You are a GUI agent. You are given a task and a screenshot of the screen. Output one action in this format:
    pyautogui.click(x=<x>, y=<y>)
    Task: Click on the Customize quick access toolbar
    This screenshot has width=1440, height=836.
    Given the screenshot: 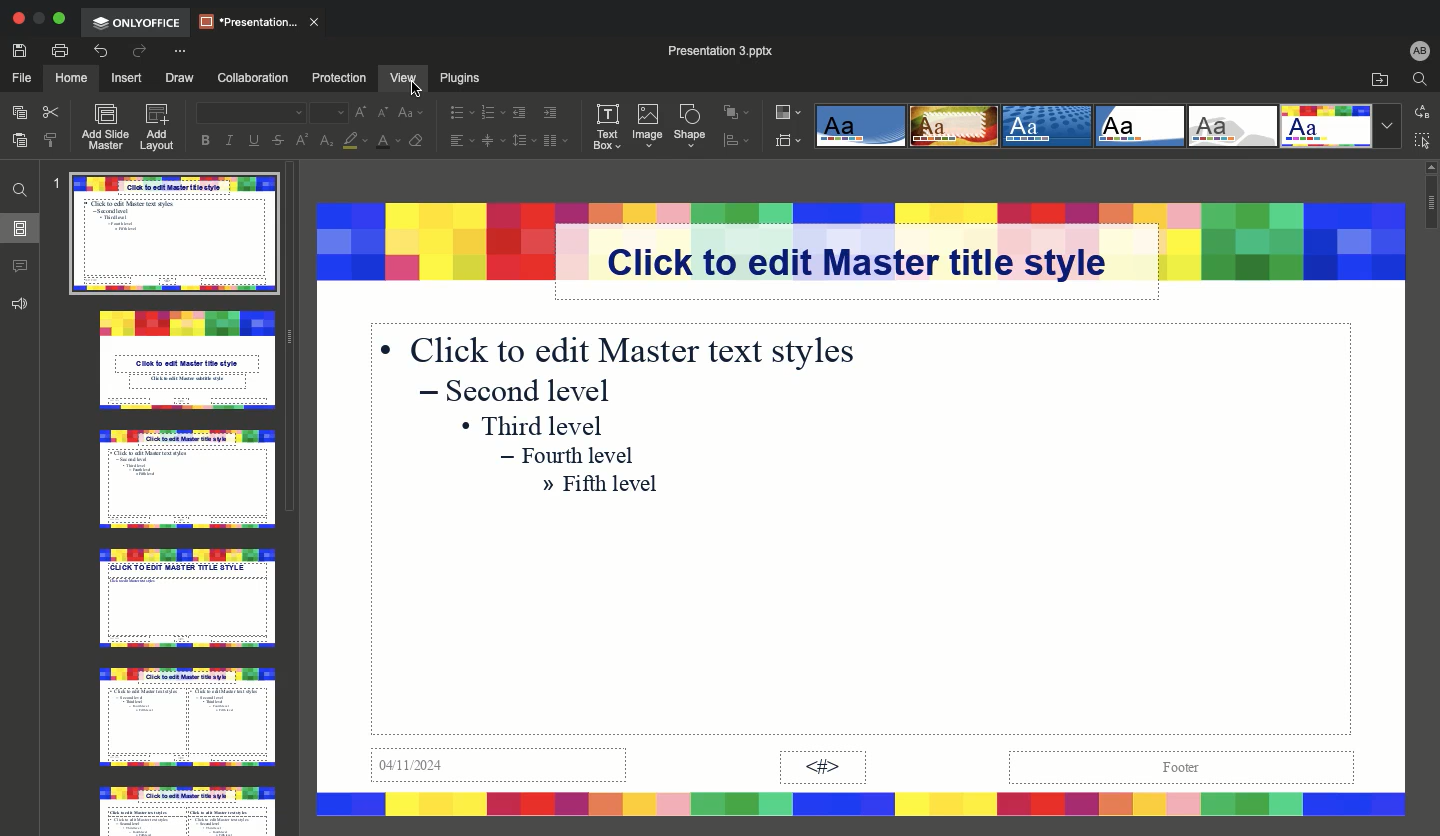 What is the action you would take?
    pyautogui.click(x=179, y=52)
    